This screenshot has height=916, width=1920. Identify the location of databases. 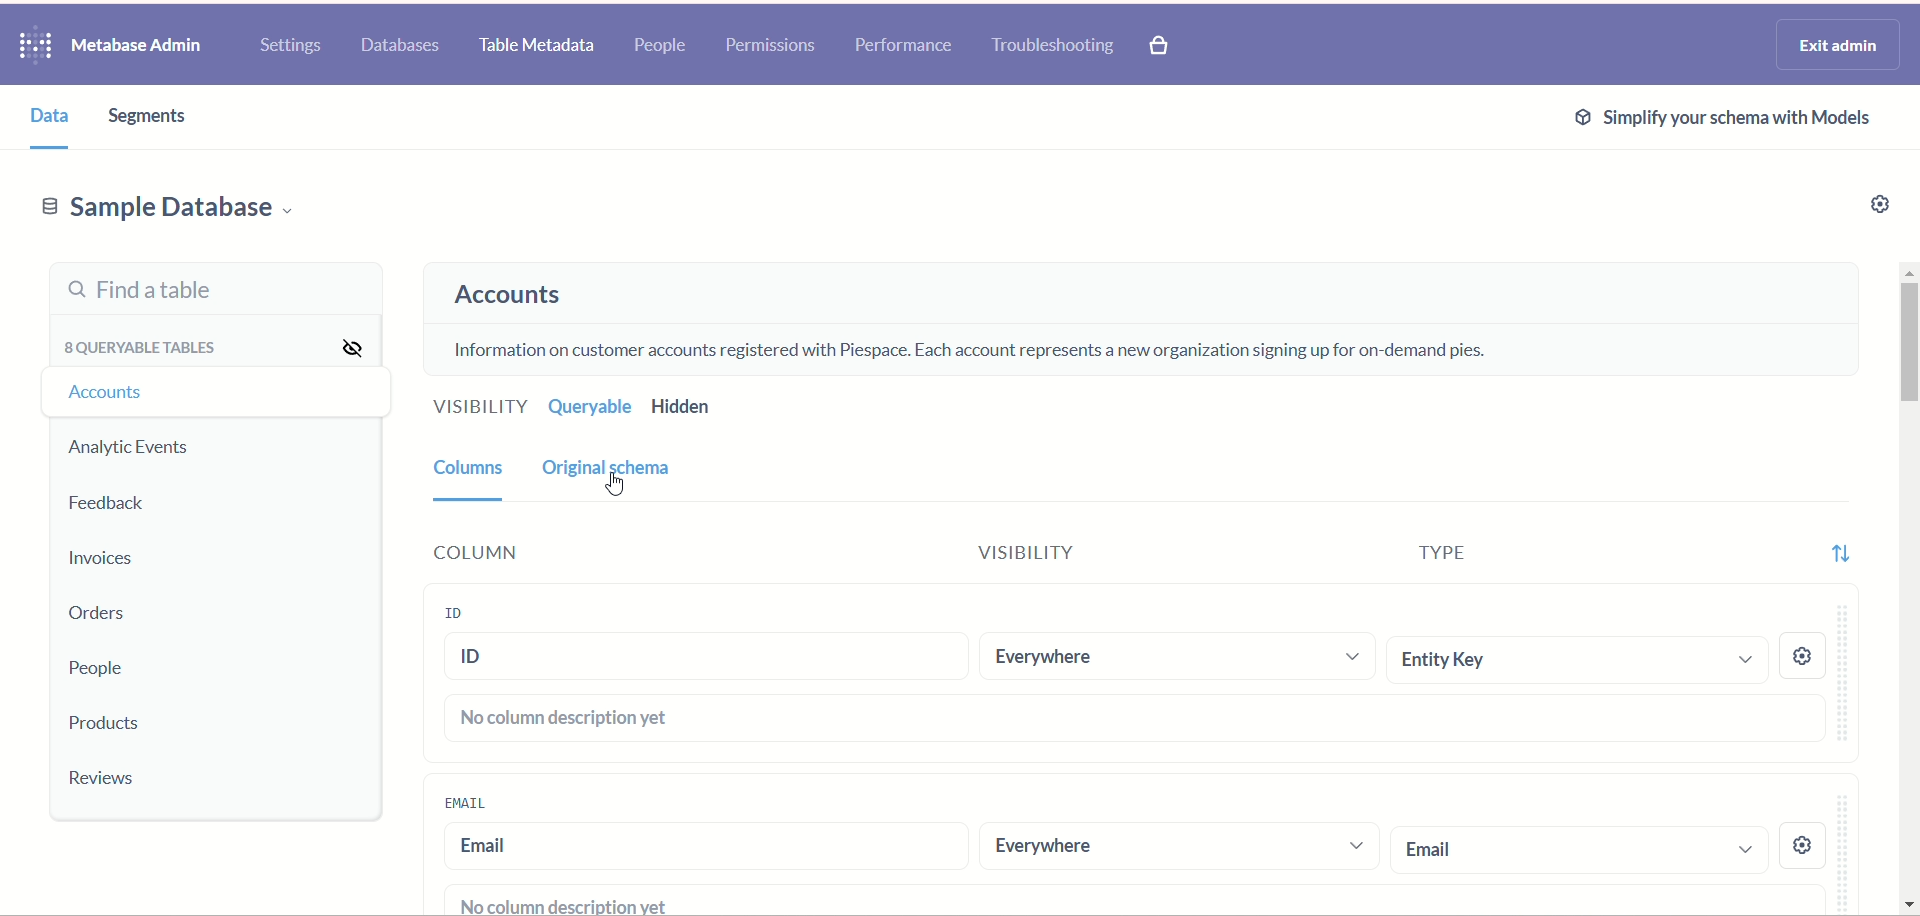
(397, 47).